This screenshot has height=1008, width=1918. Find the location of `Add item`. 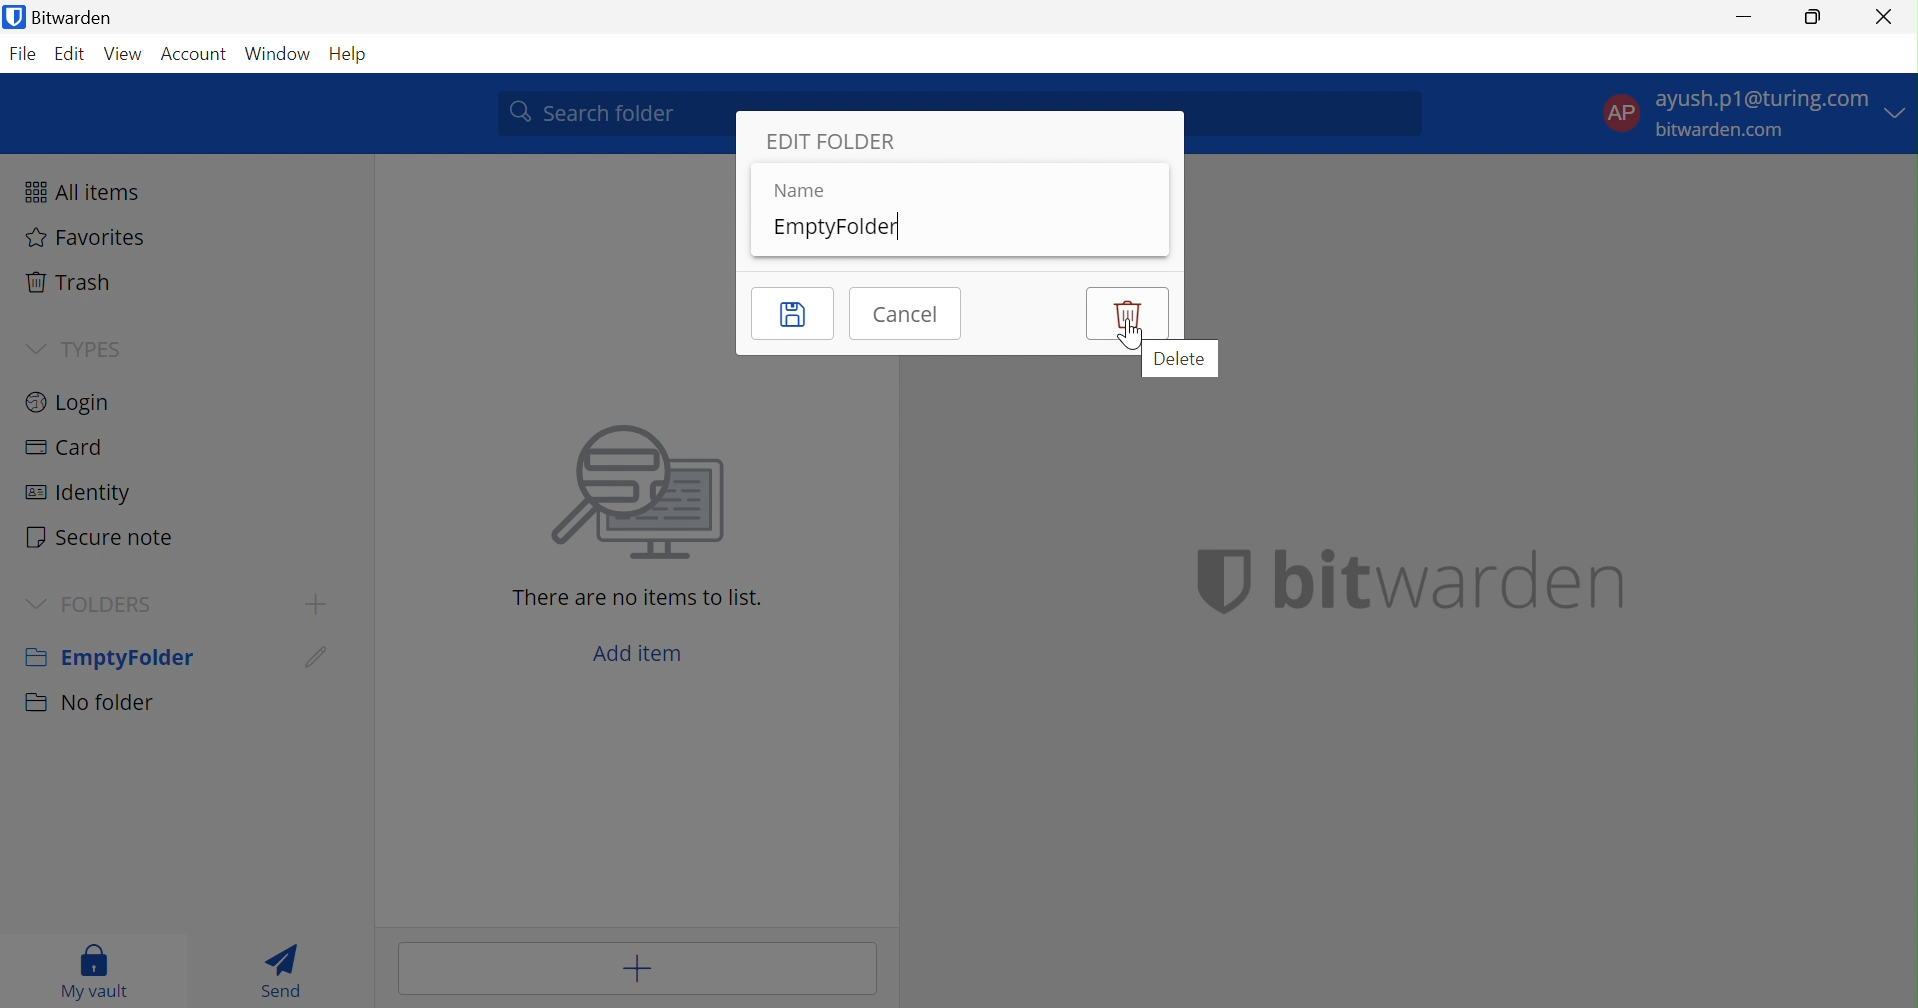

Add item is located at coordinates (638, 655).